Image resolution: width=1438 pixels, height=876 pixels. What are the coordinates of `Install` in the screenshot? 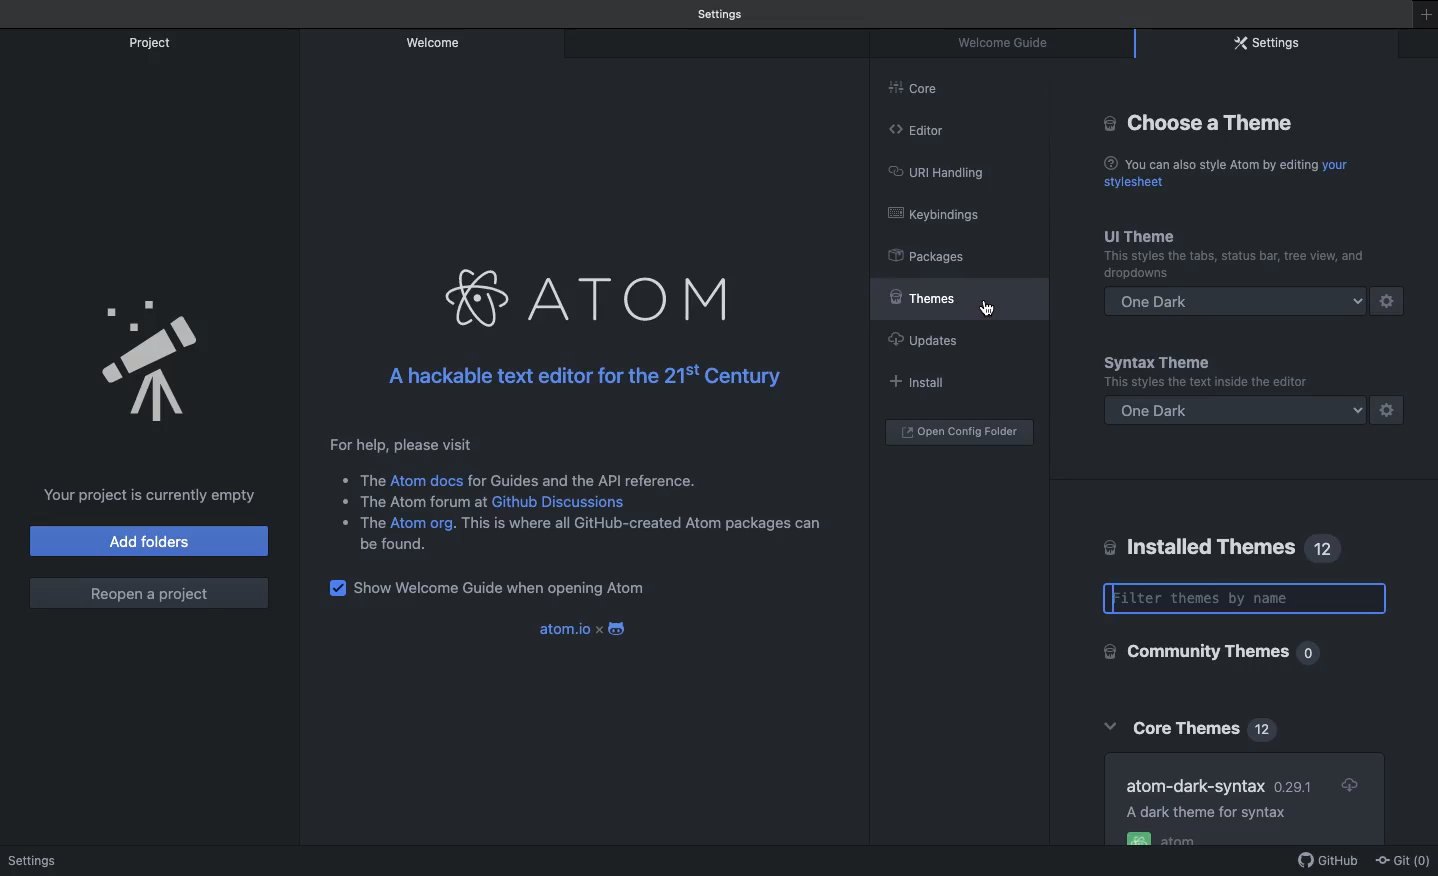 It's located at (923, 381).